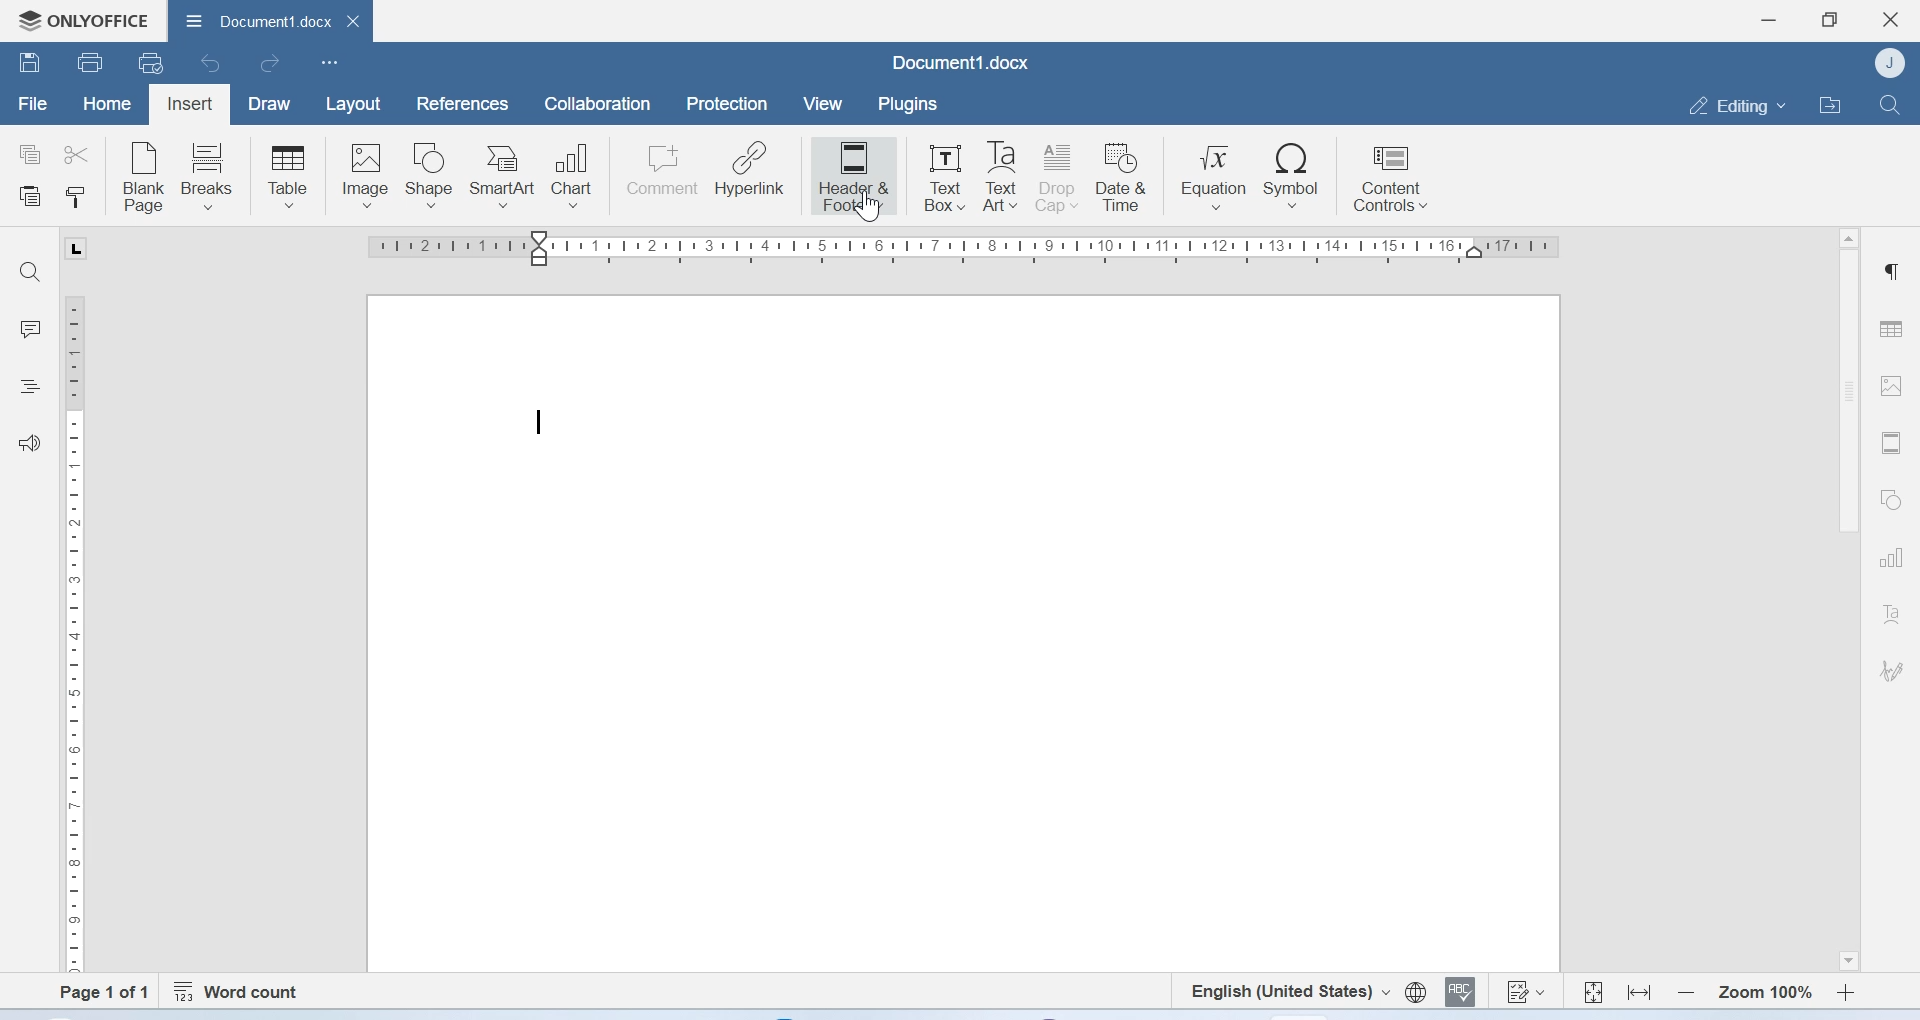 The image size is (1920, 1020). I want to click on copy, so click(30, 155).